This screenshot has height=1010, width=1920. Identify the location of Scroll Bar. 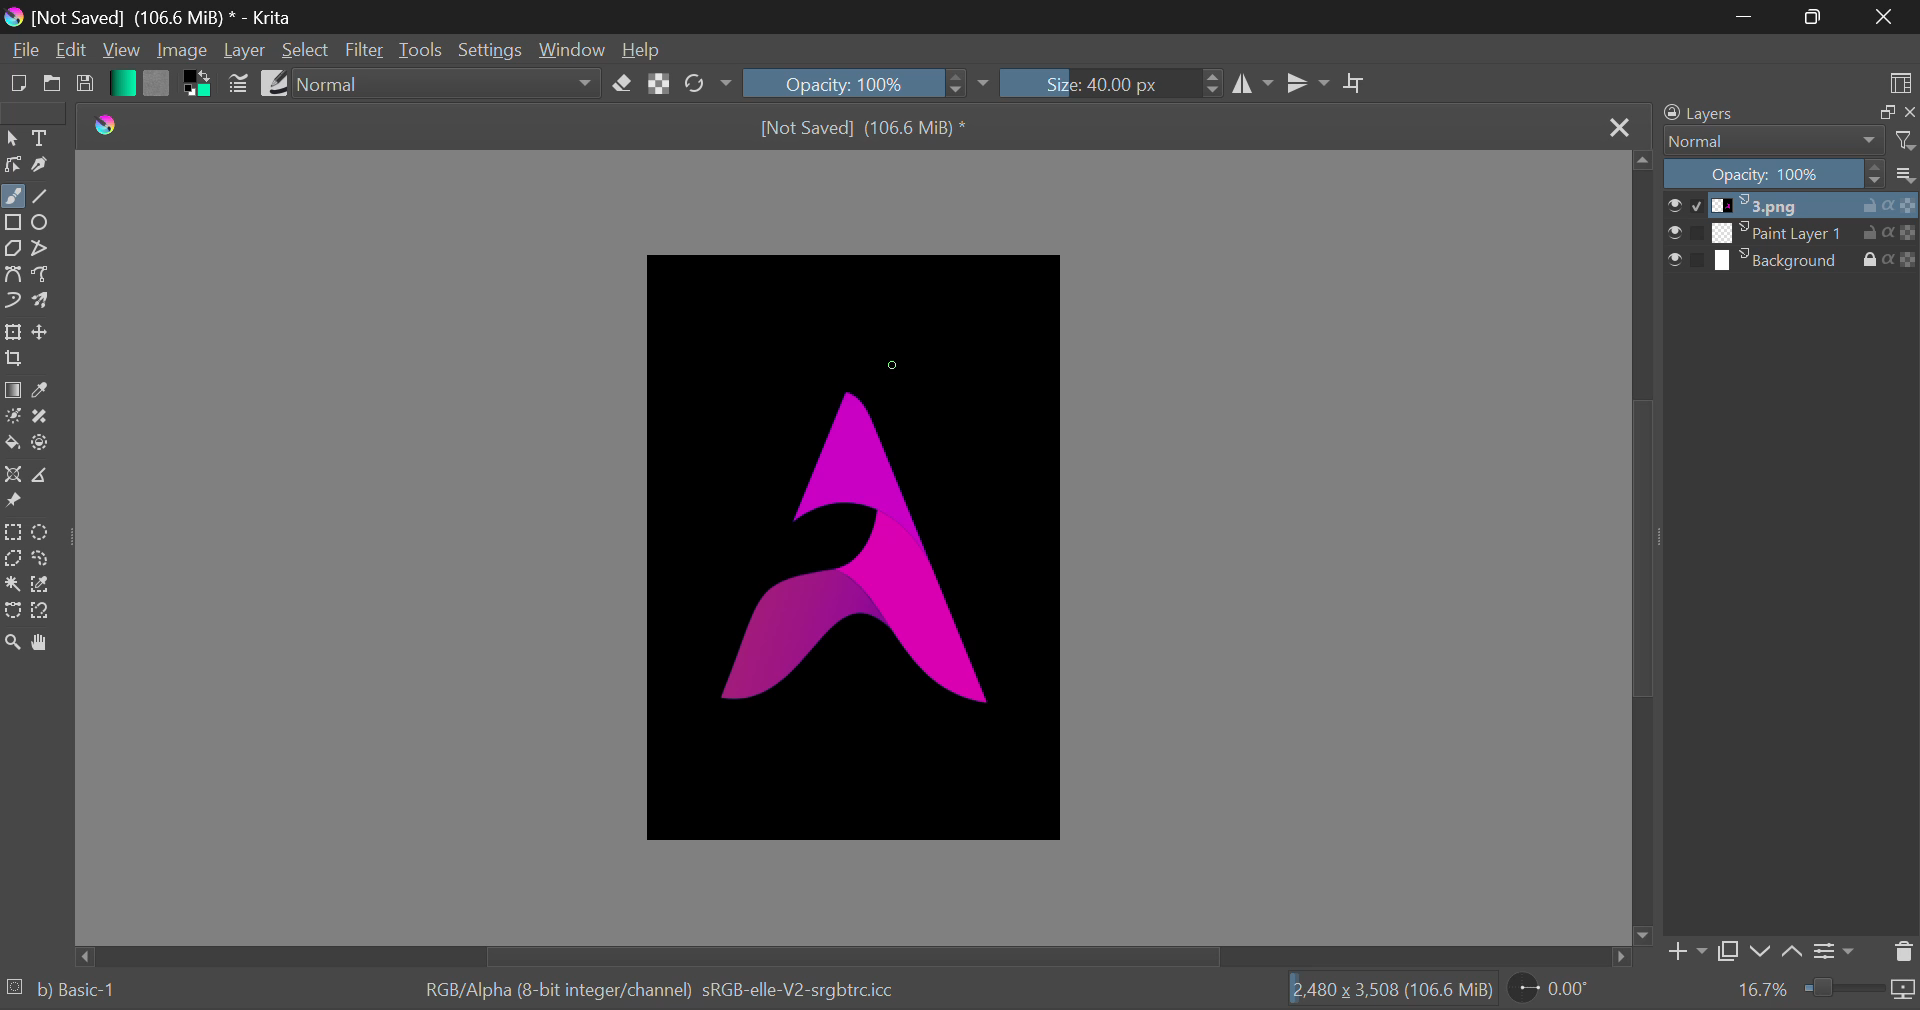
(848, 957).